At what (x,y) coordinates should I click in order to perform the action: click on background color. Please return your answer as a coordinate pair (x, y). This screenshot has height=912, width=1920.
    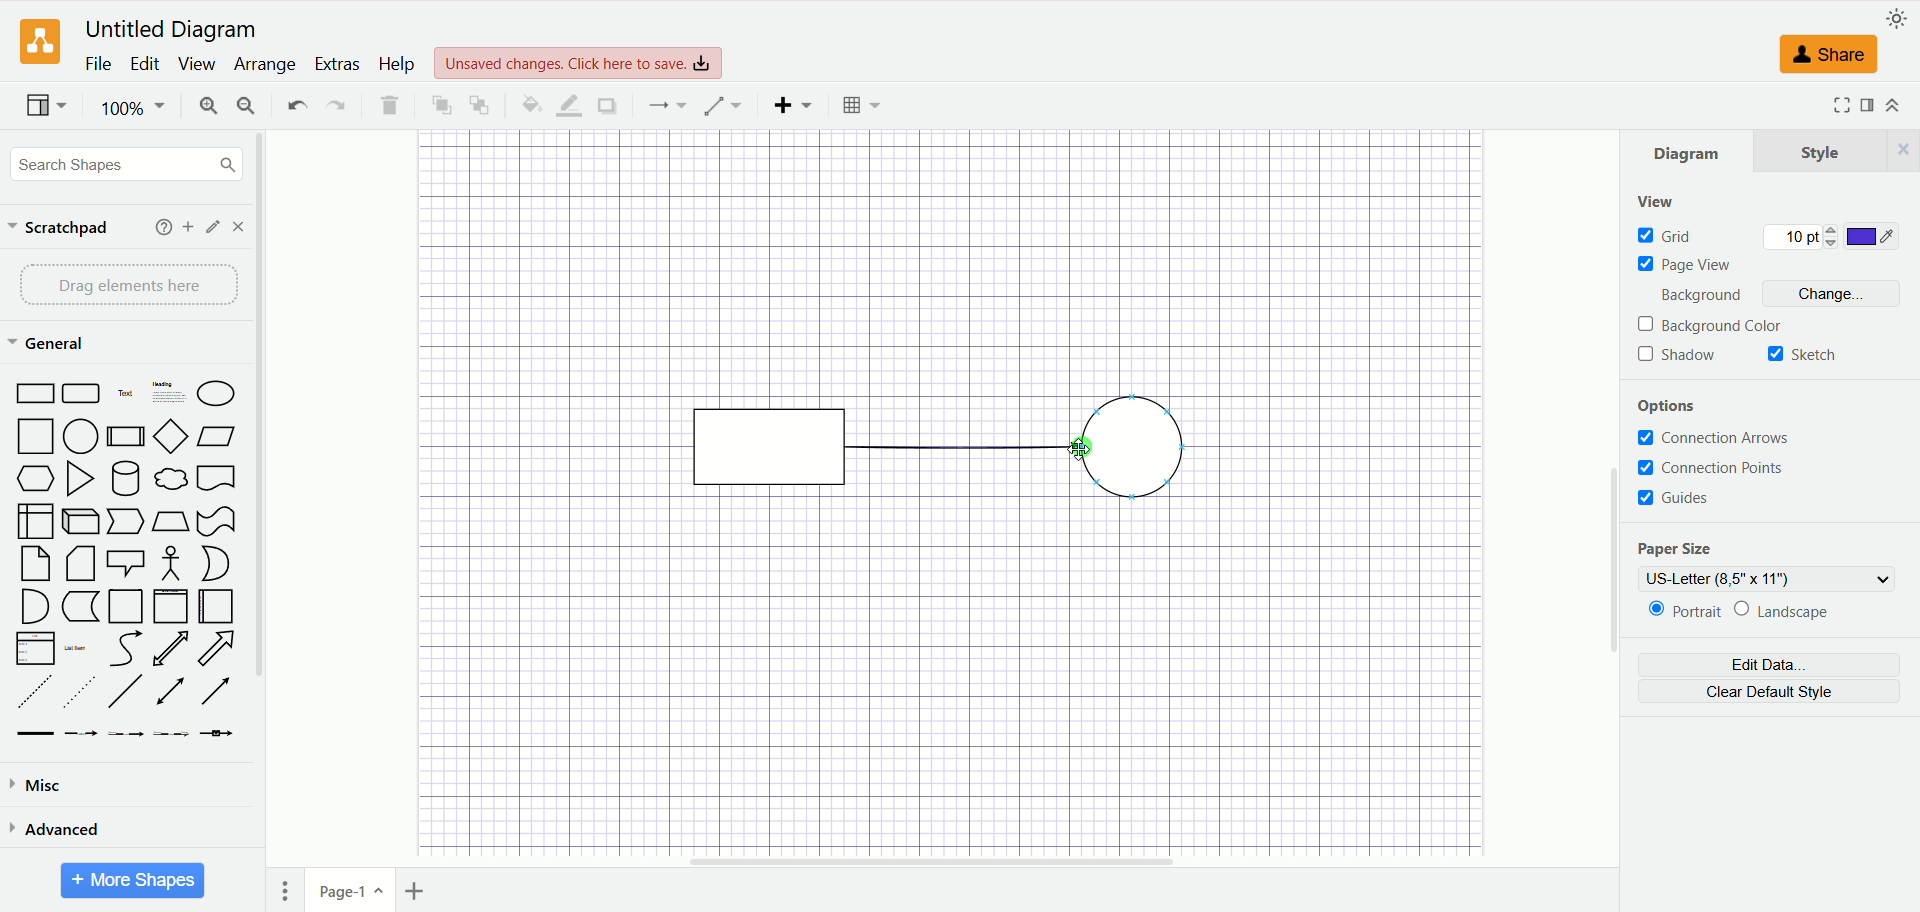
    Looking at the image, I should click on (1712, 324).